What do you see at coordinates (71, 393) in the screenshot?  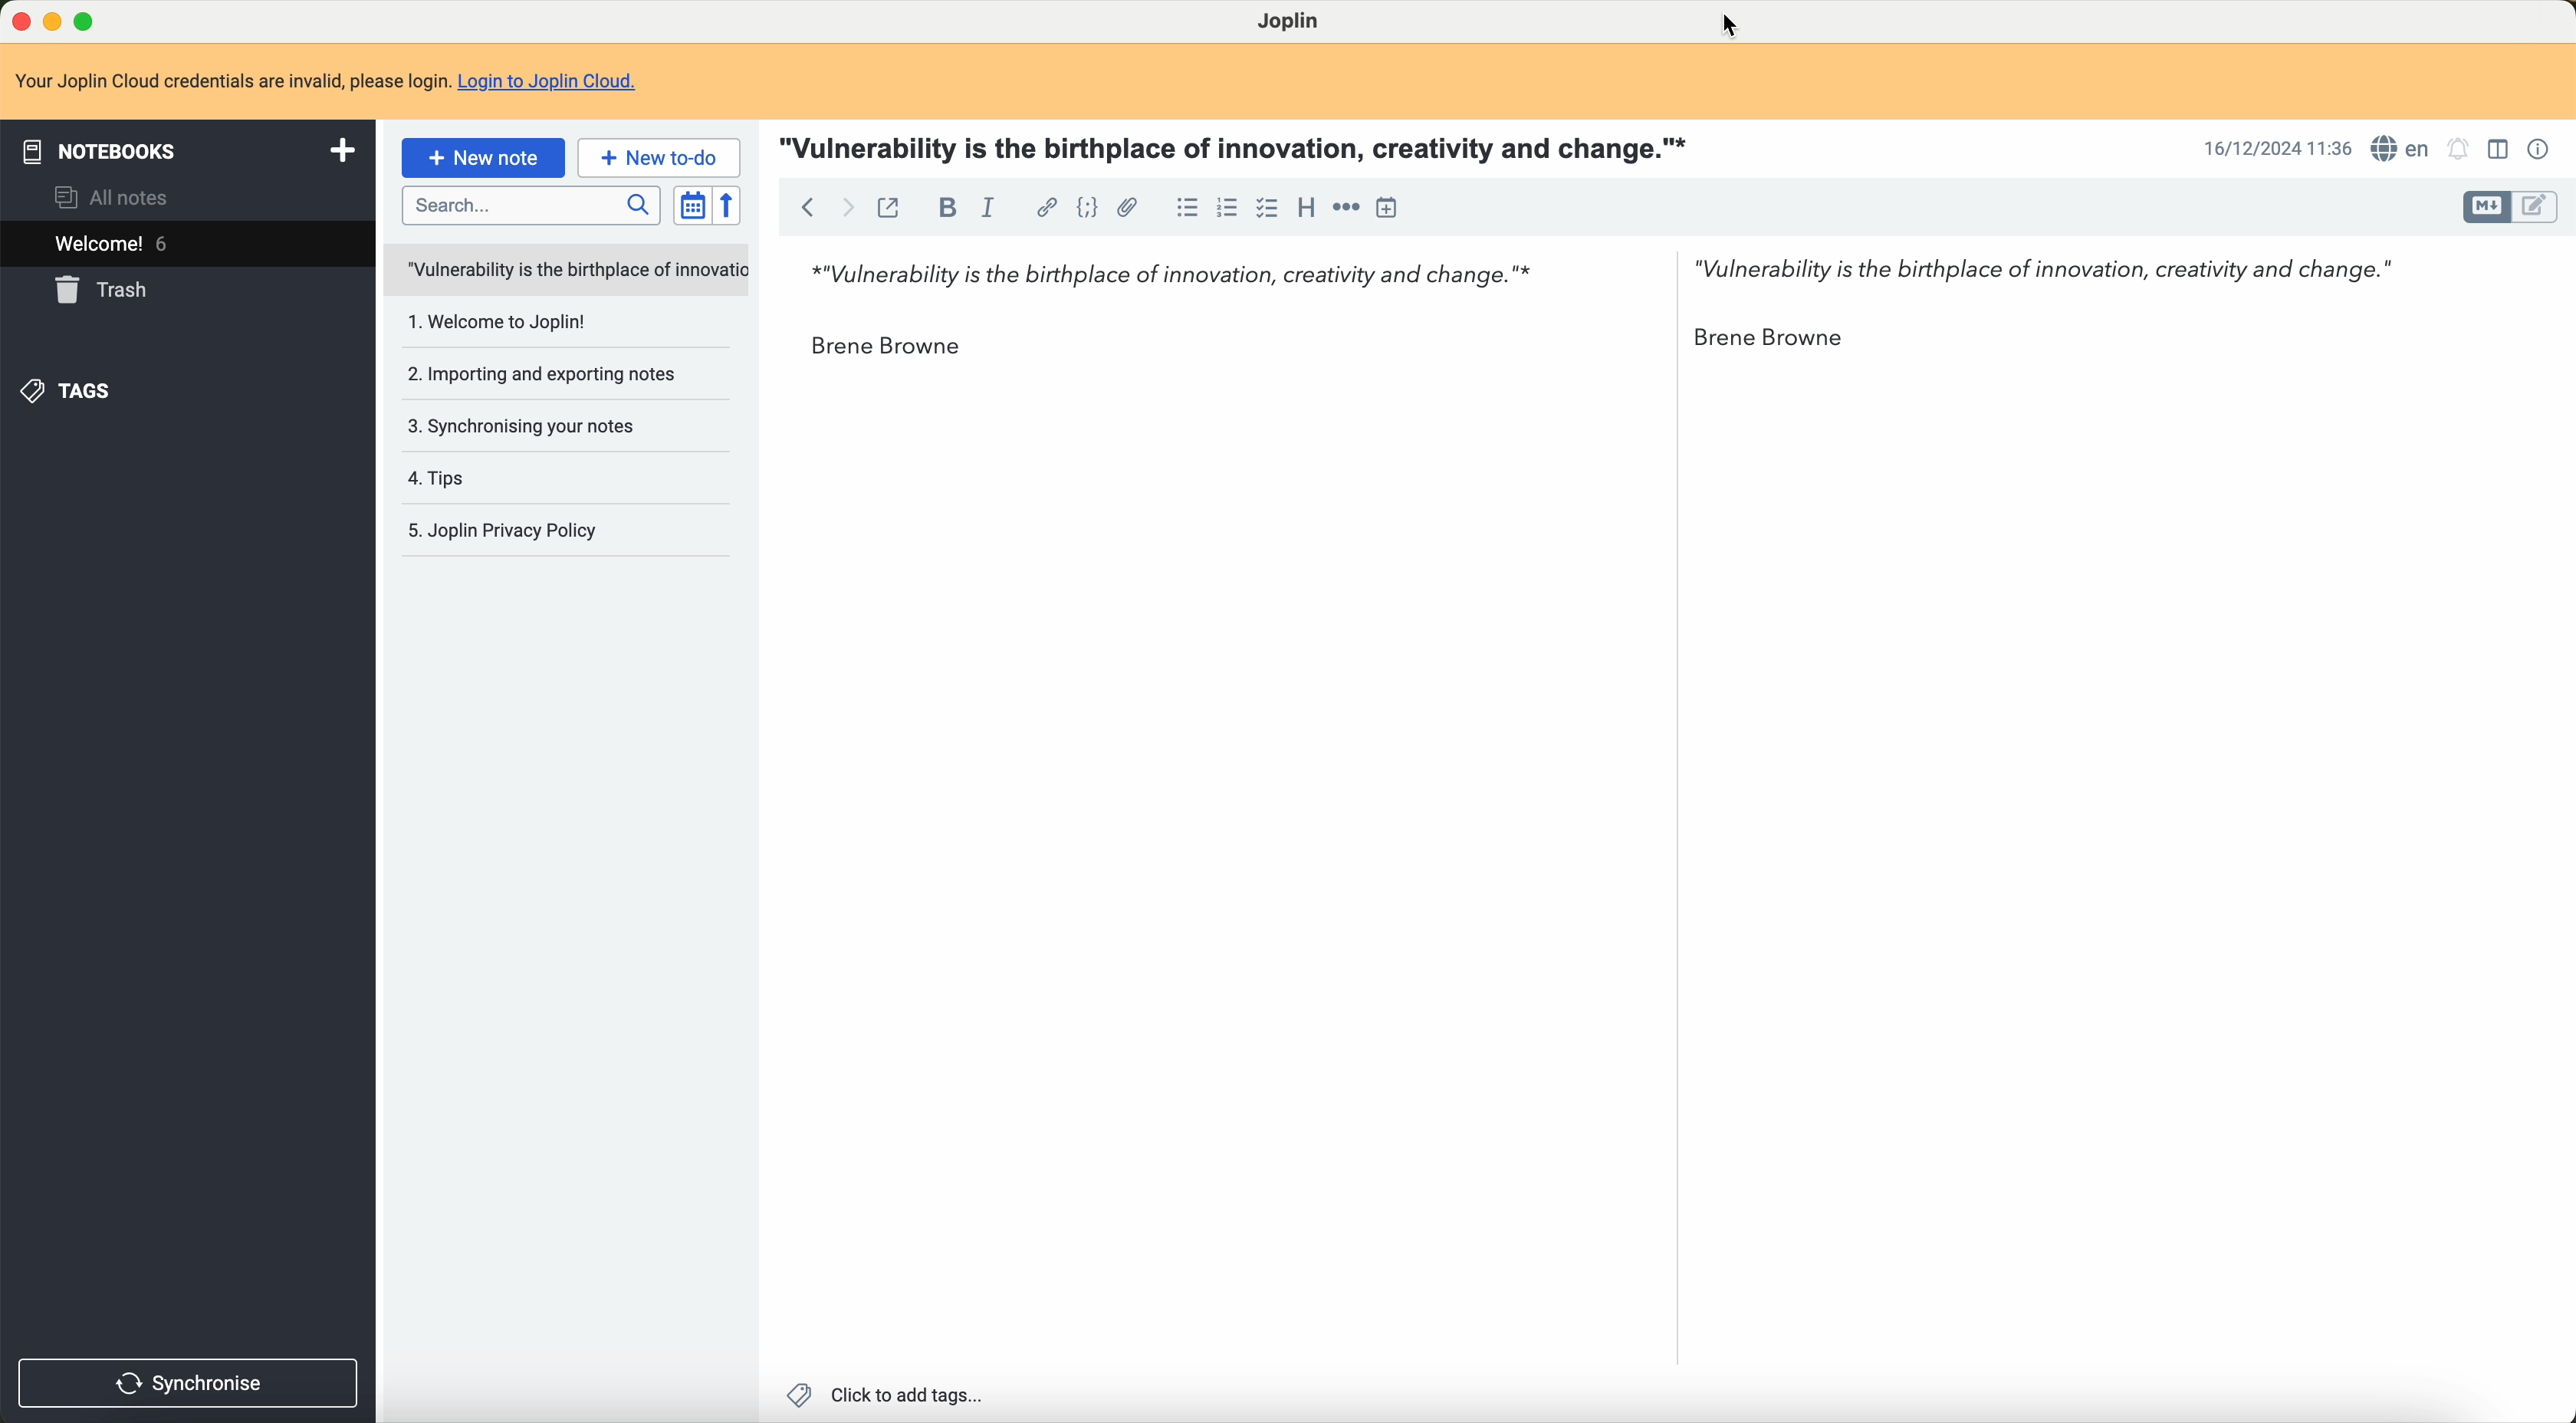 I see `tags` at bounding box center [71, 393].